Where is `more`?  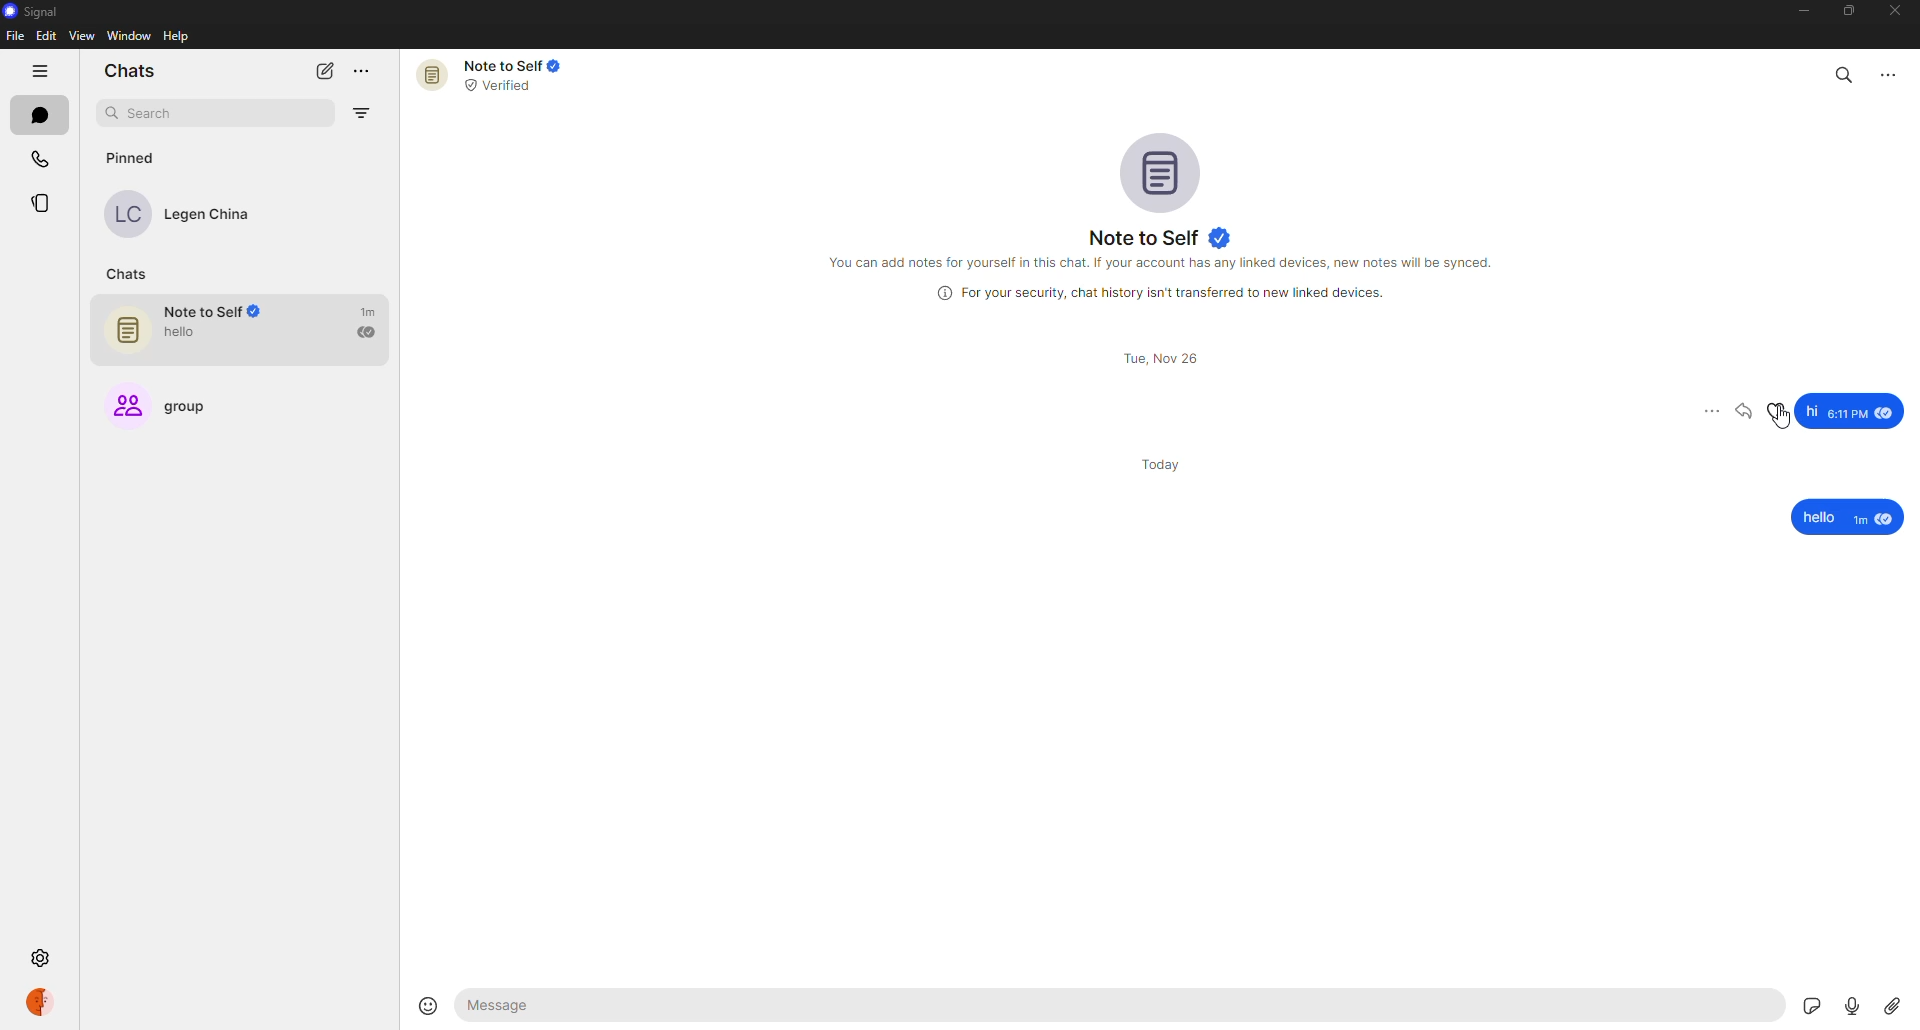
more is located at coordinates (1701, 412).